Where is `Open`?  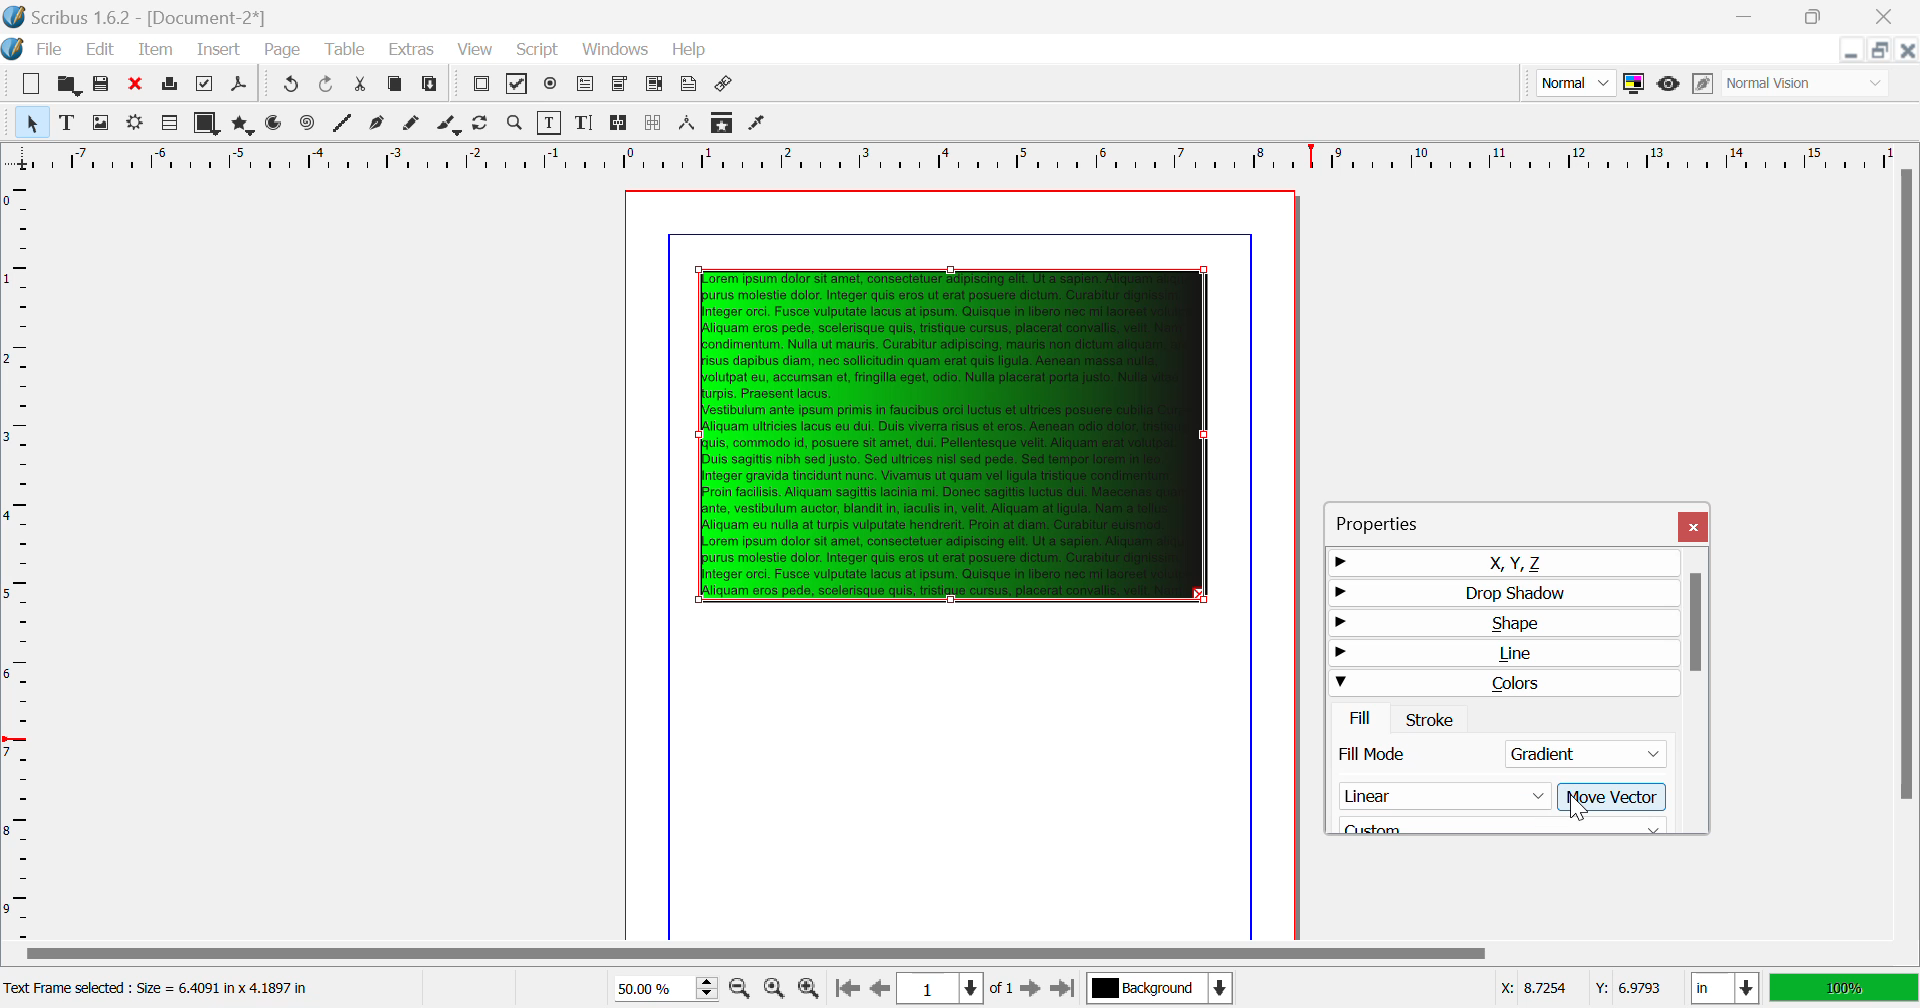
Open is located at coordinates (68, 83).